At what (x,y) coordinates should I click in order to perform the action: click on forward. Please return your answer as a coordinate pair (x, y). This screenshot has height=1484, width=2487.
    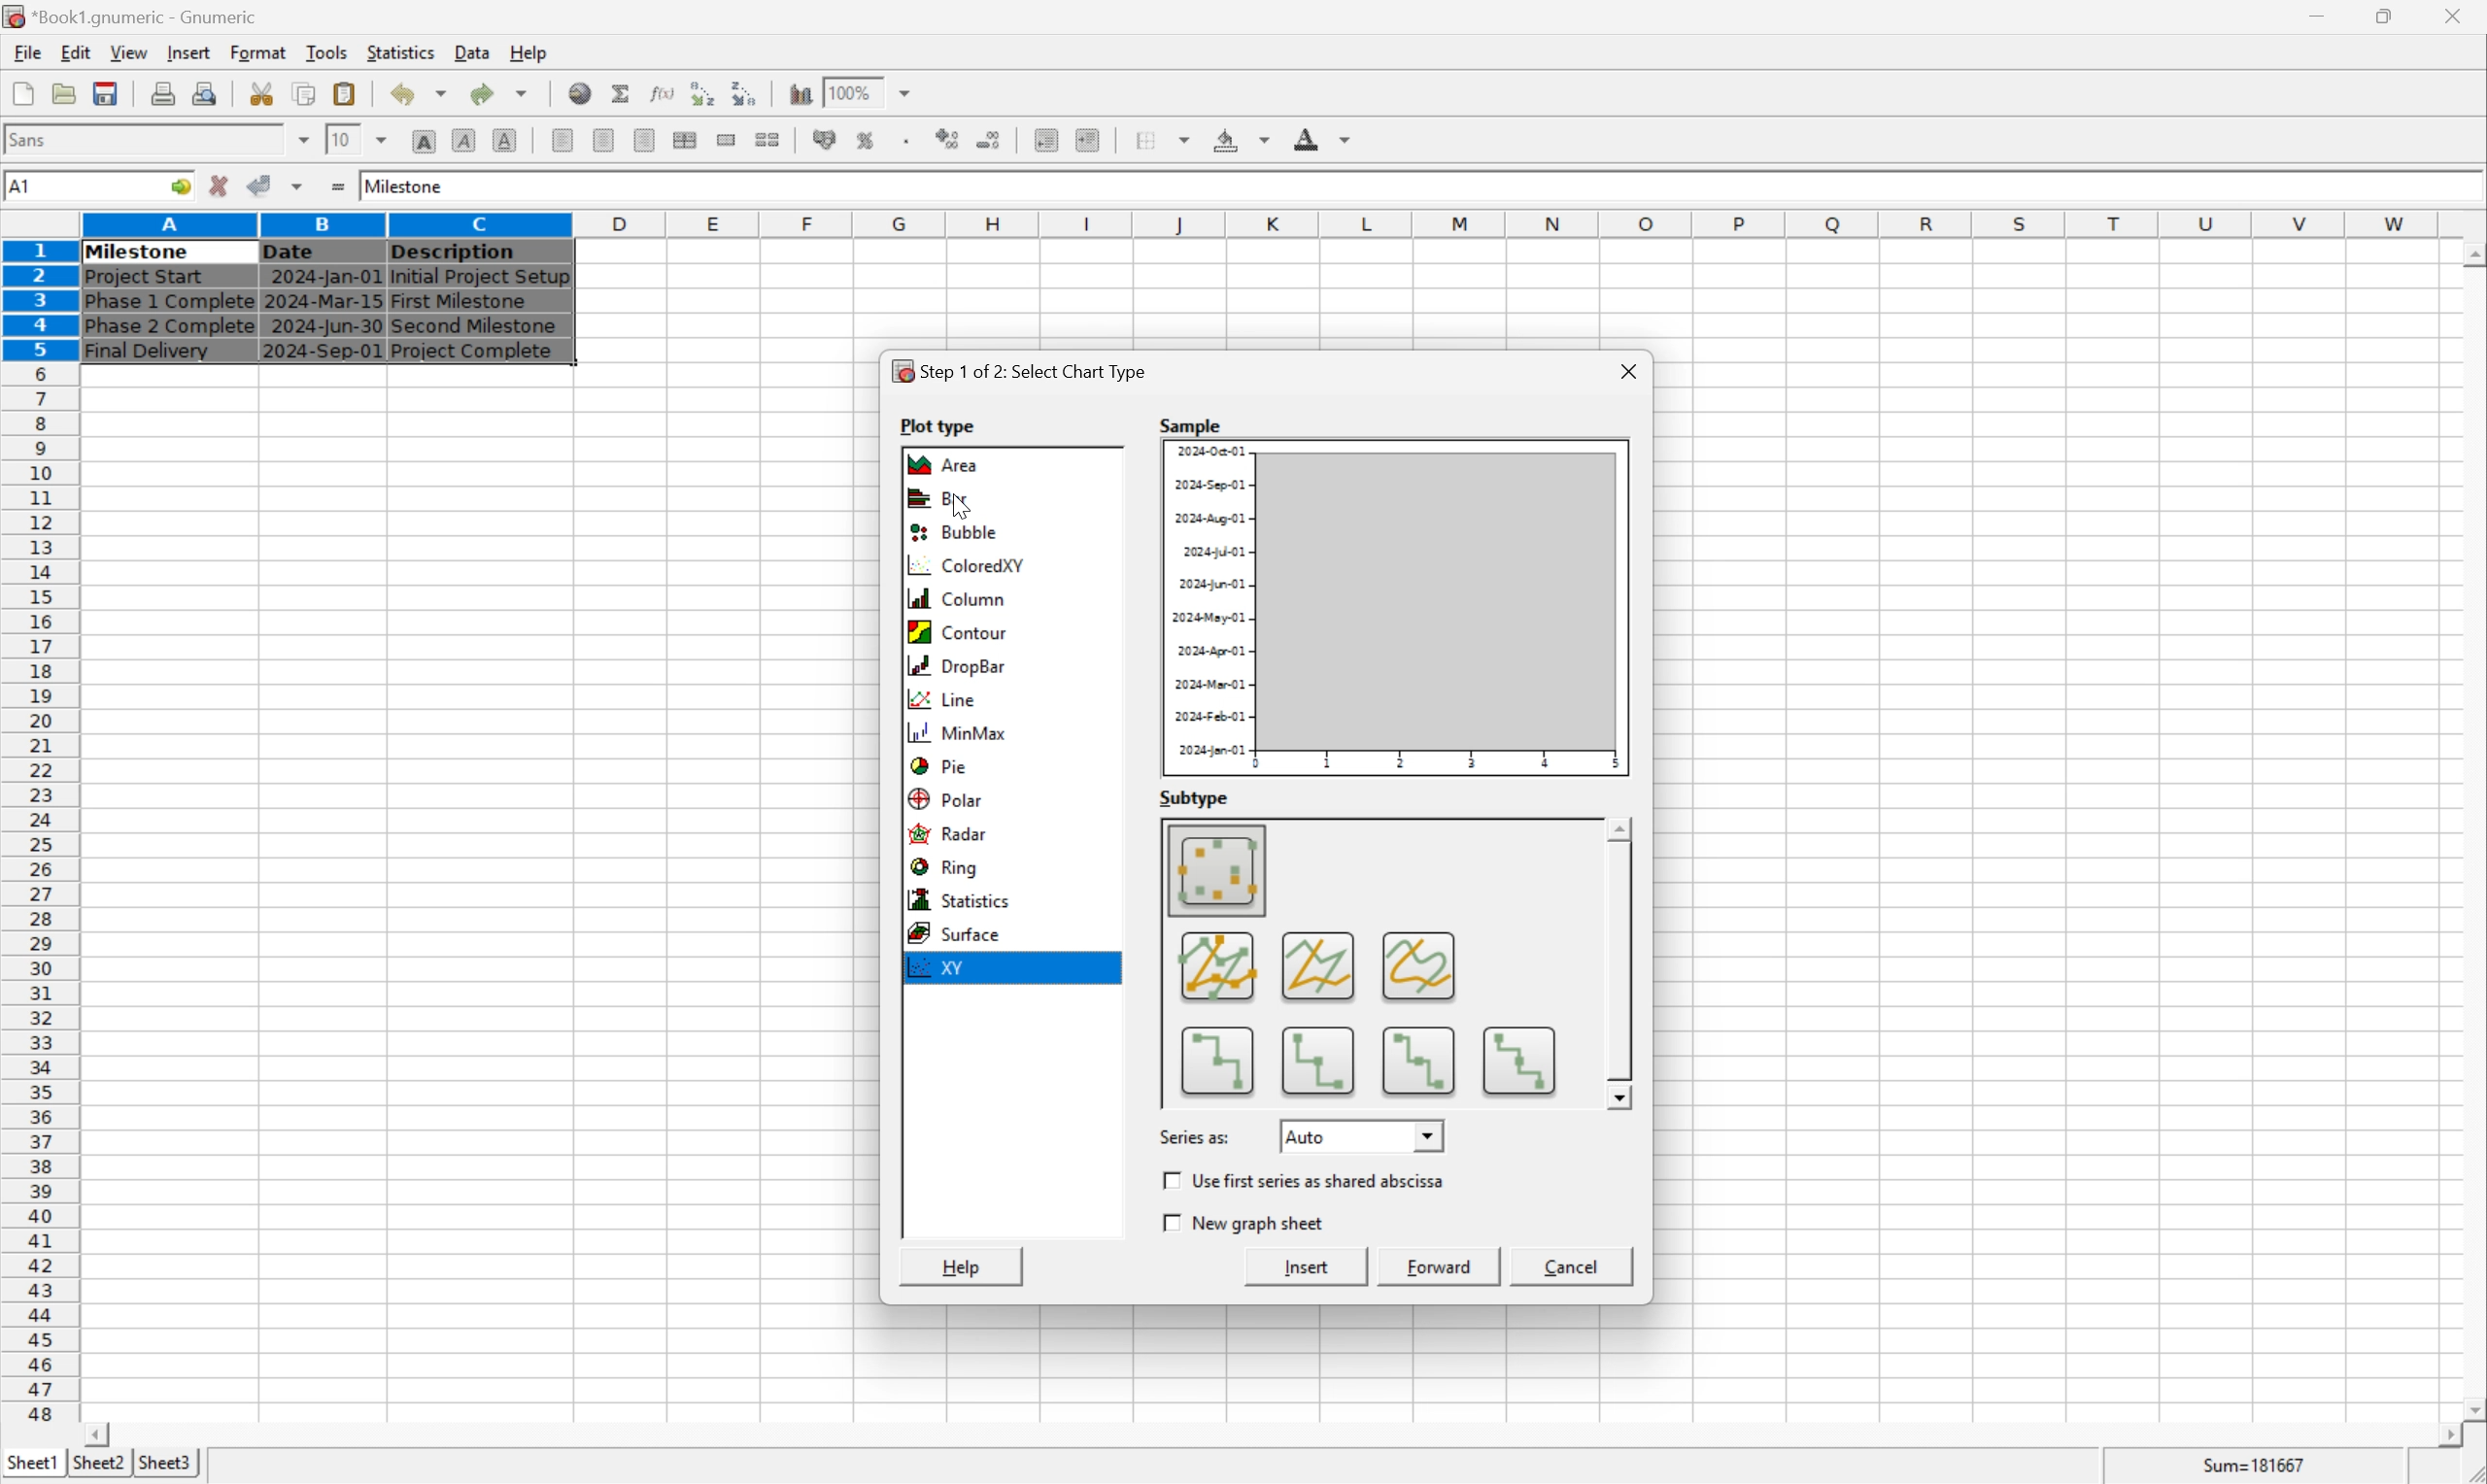
    Looking at the image, I should click on (1444, 1266).